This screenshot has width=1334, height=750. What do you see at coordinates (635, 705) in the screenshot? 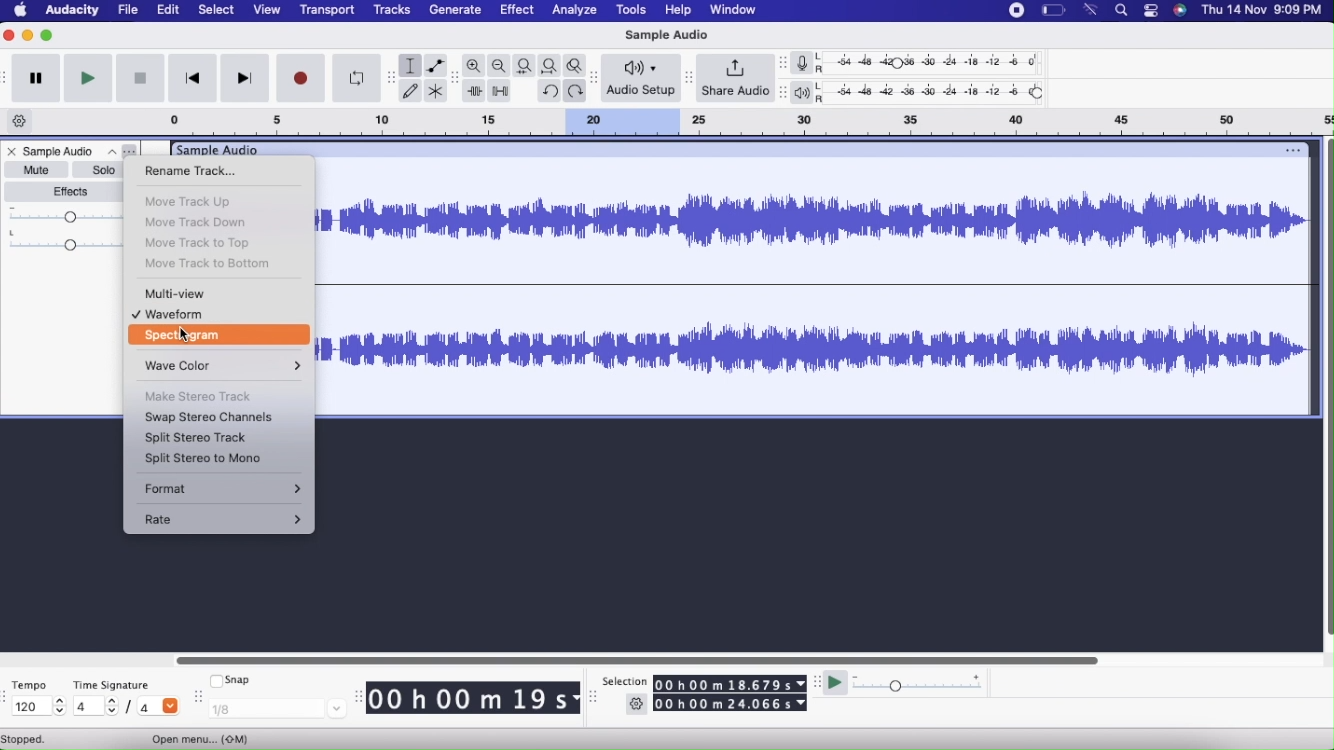
I see `Settings` at bounding box center [635, 705].